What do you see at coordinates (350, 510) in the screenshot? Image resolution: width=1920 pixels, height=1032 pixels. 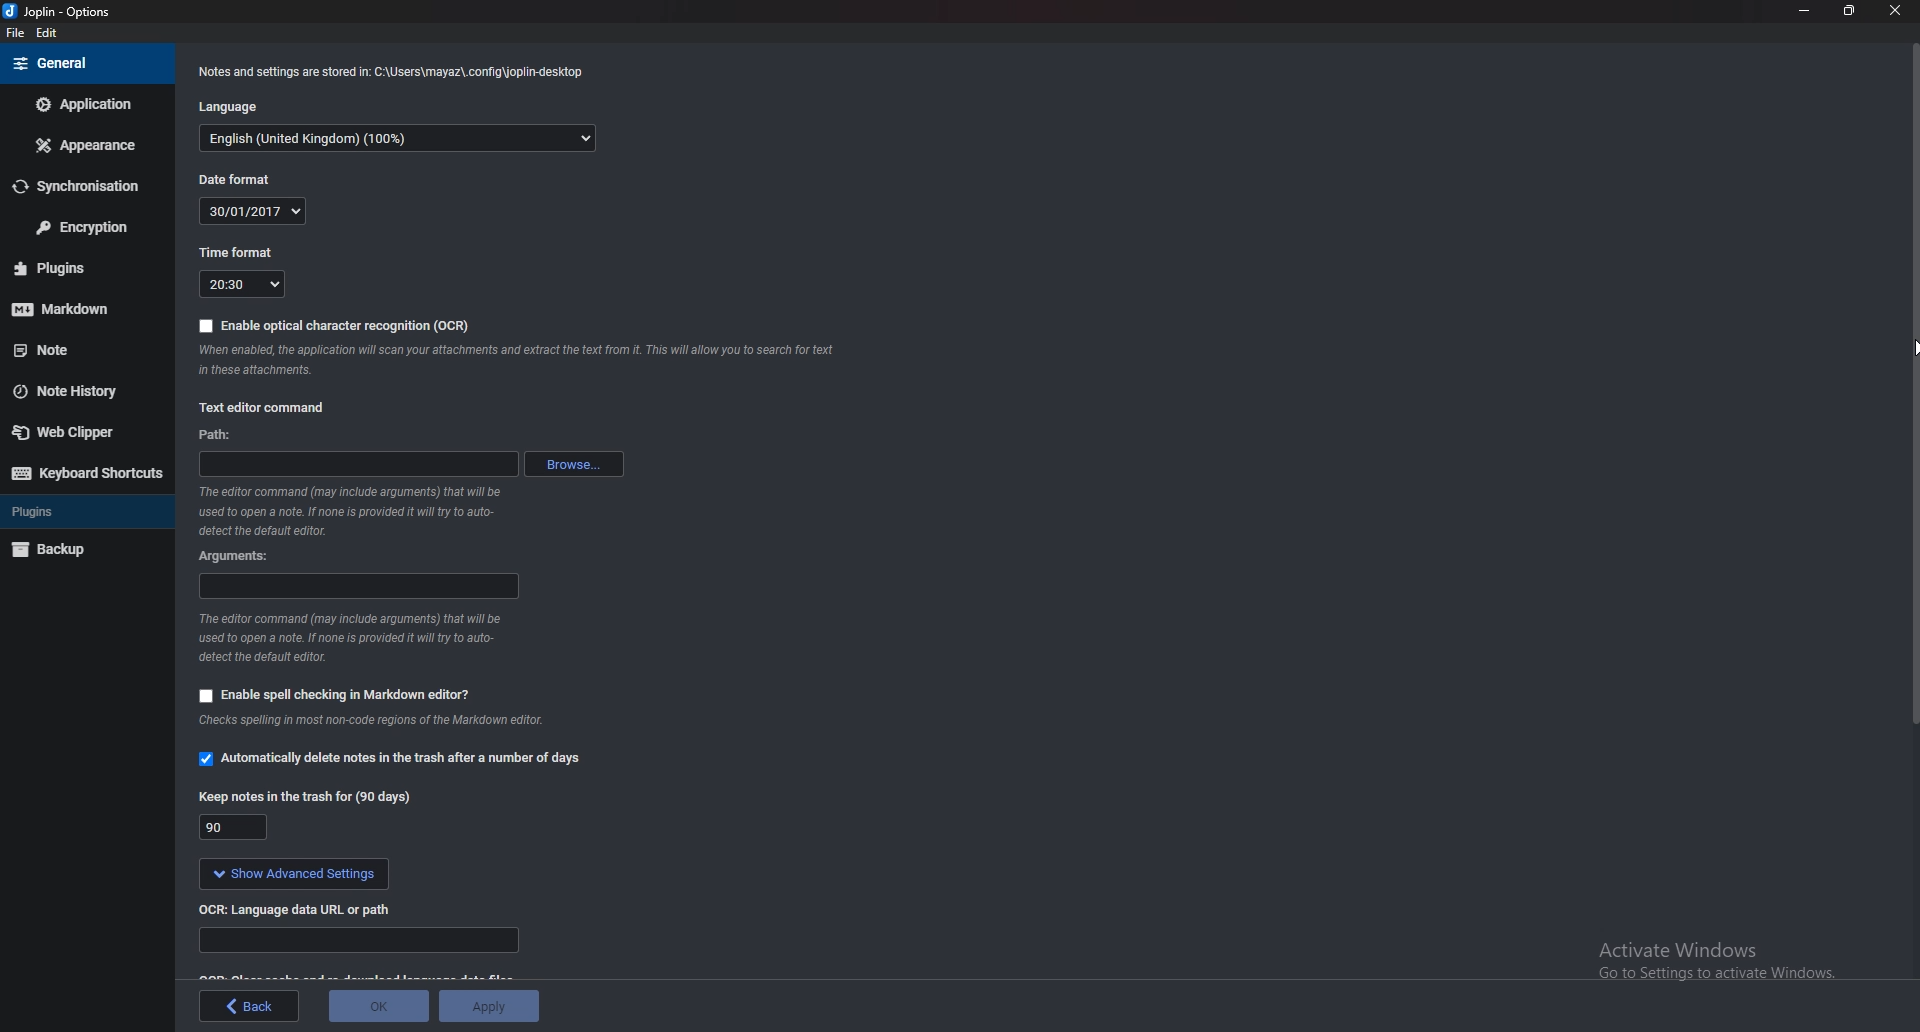 I see `Info` at bounding box center [350, 510].